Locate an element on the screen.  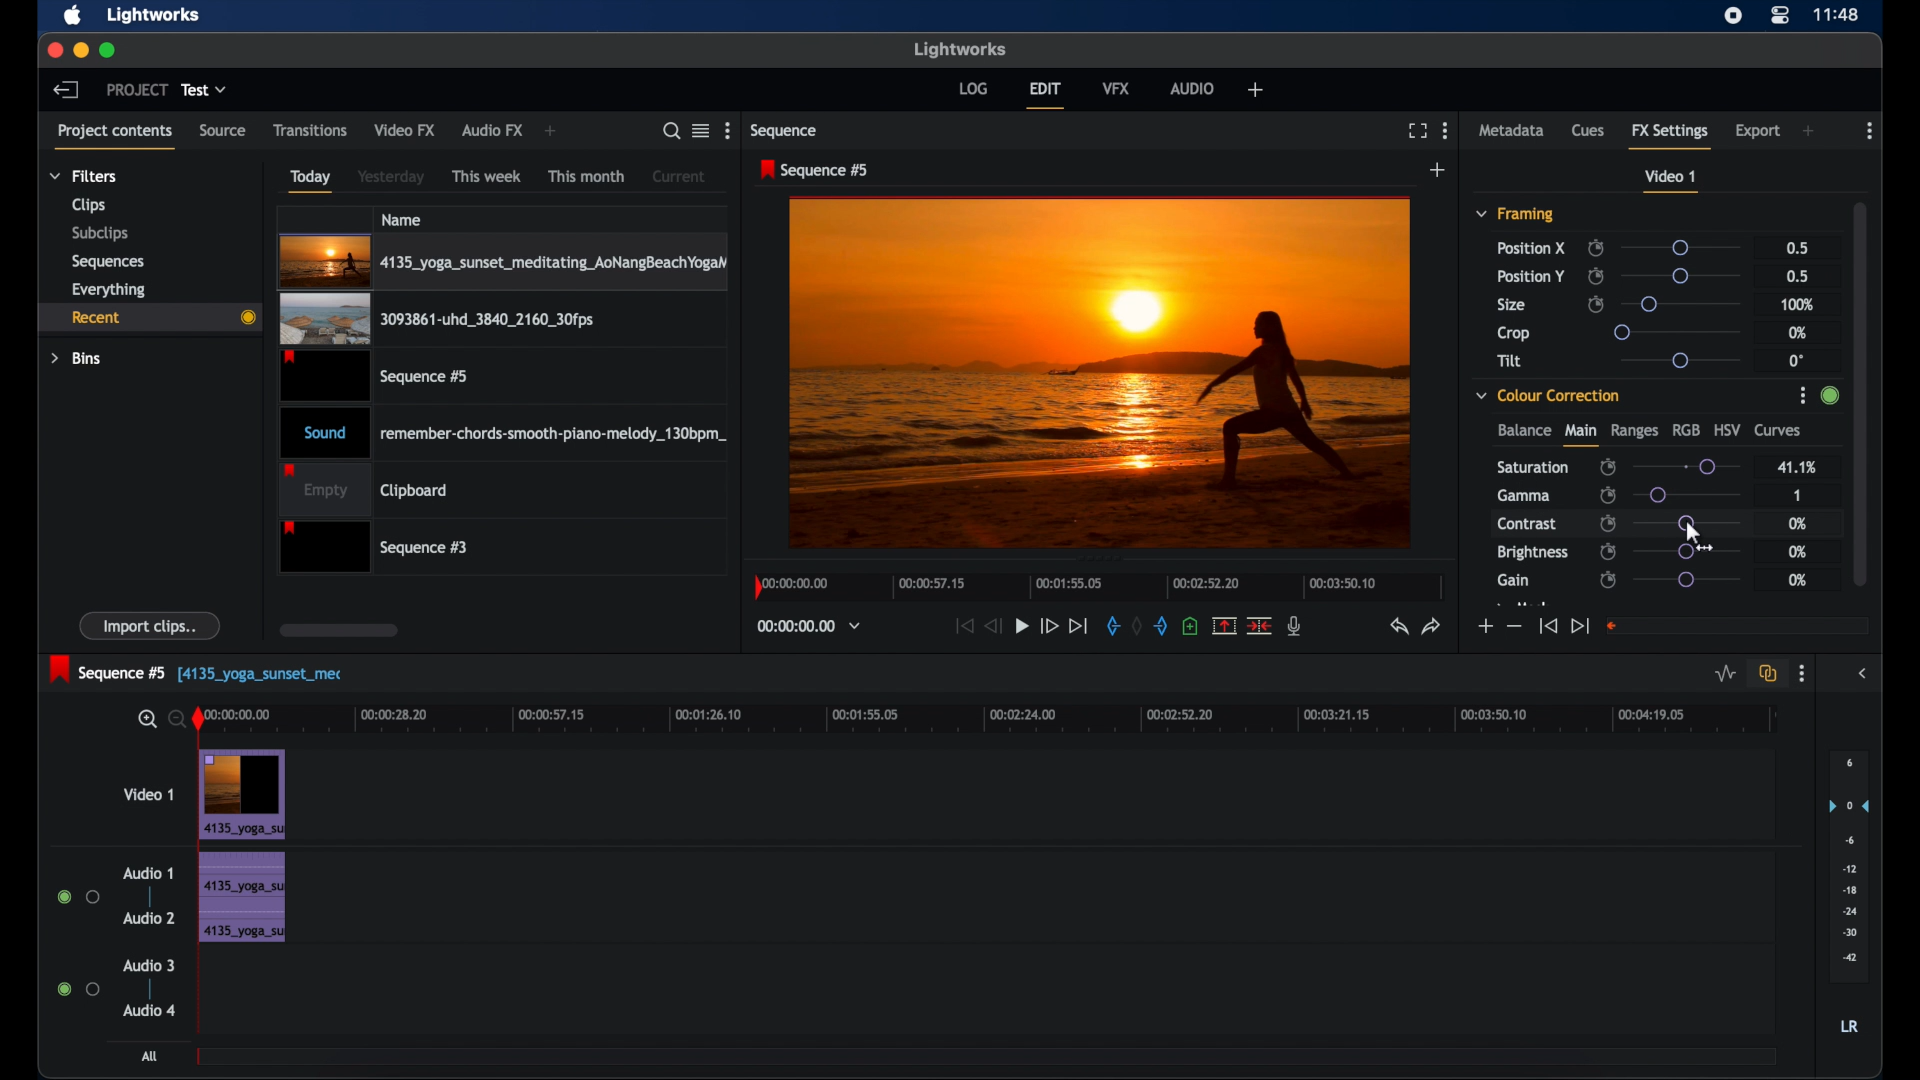
enable/disable keyframes is located at coordinates (1595, 276).